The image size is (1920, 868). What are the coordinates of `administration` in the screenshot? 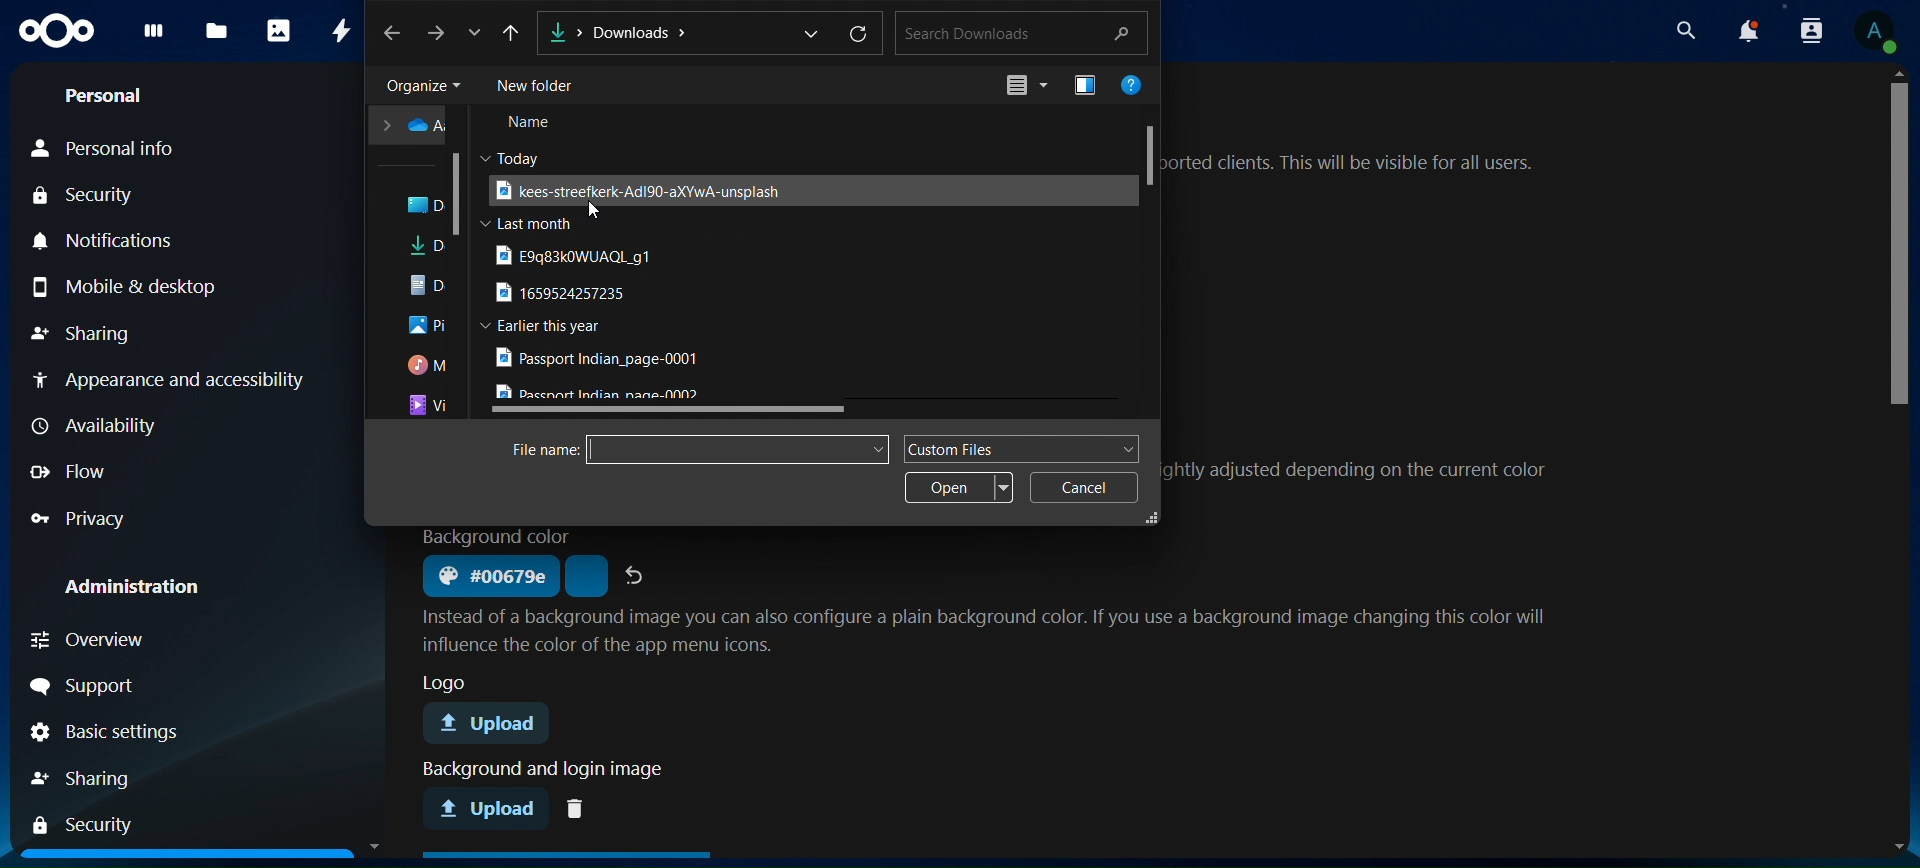 It's located at (147, 580).